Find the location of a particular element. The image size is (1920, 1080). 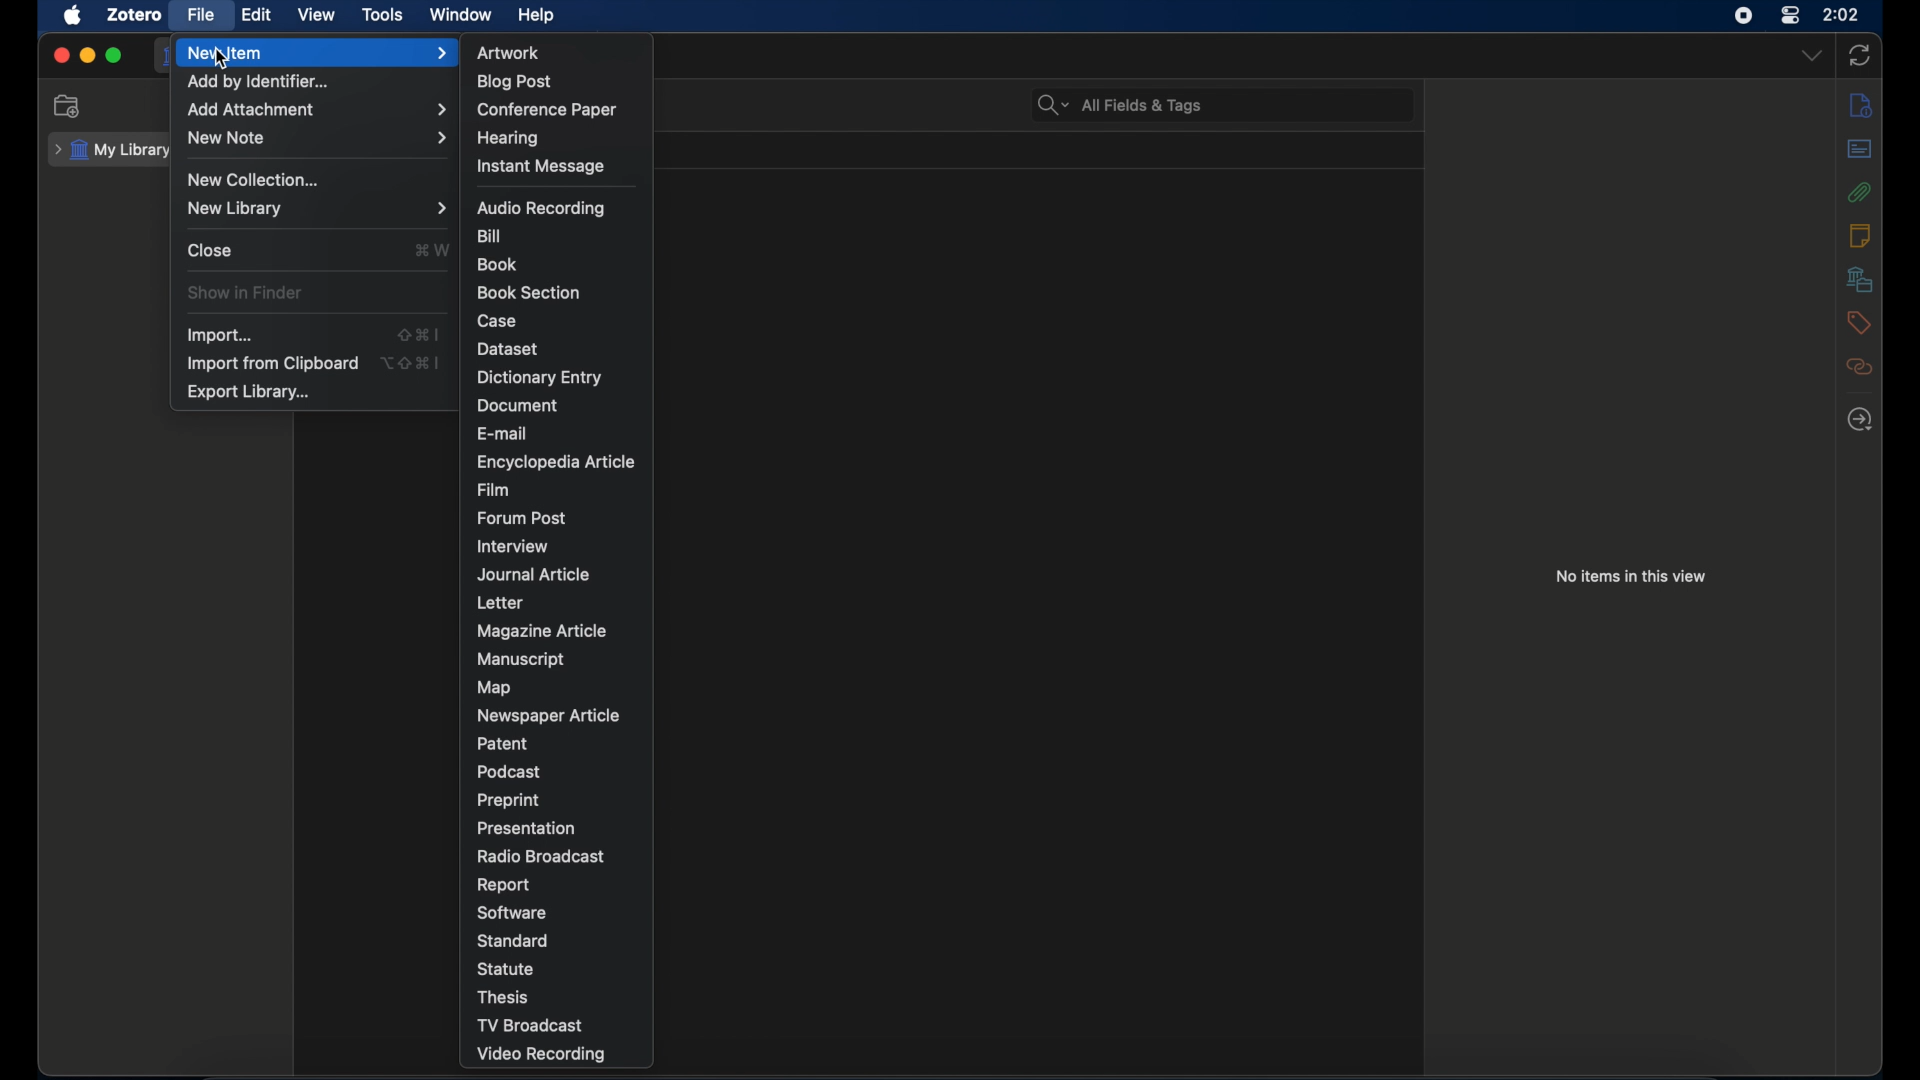

e-mail is located at coordinates (500, 433).